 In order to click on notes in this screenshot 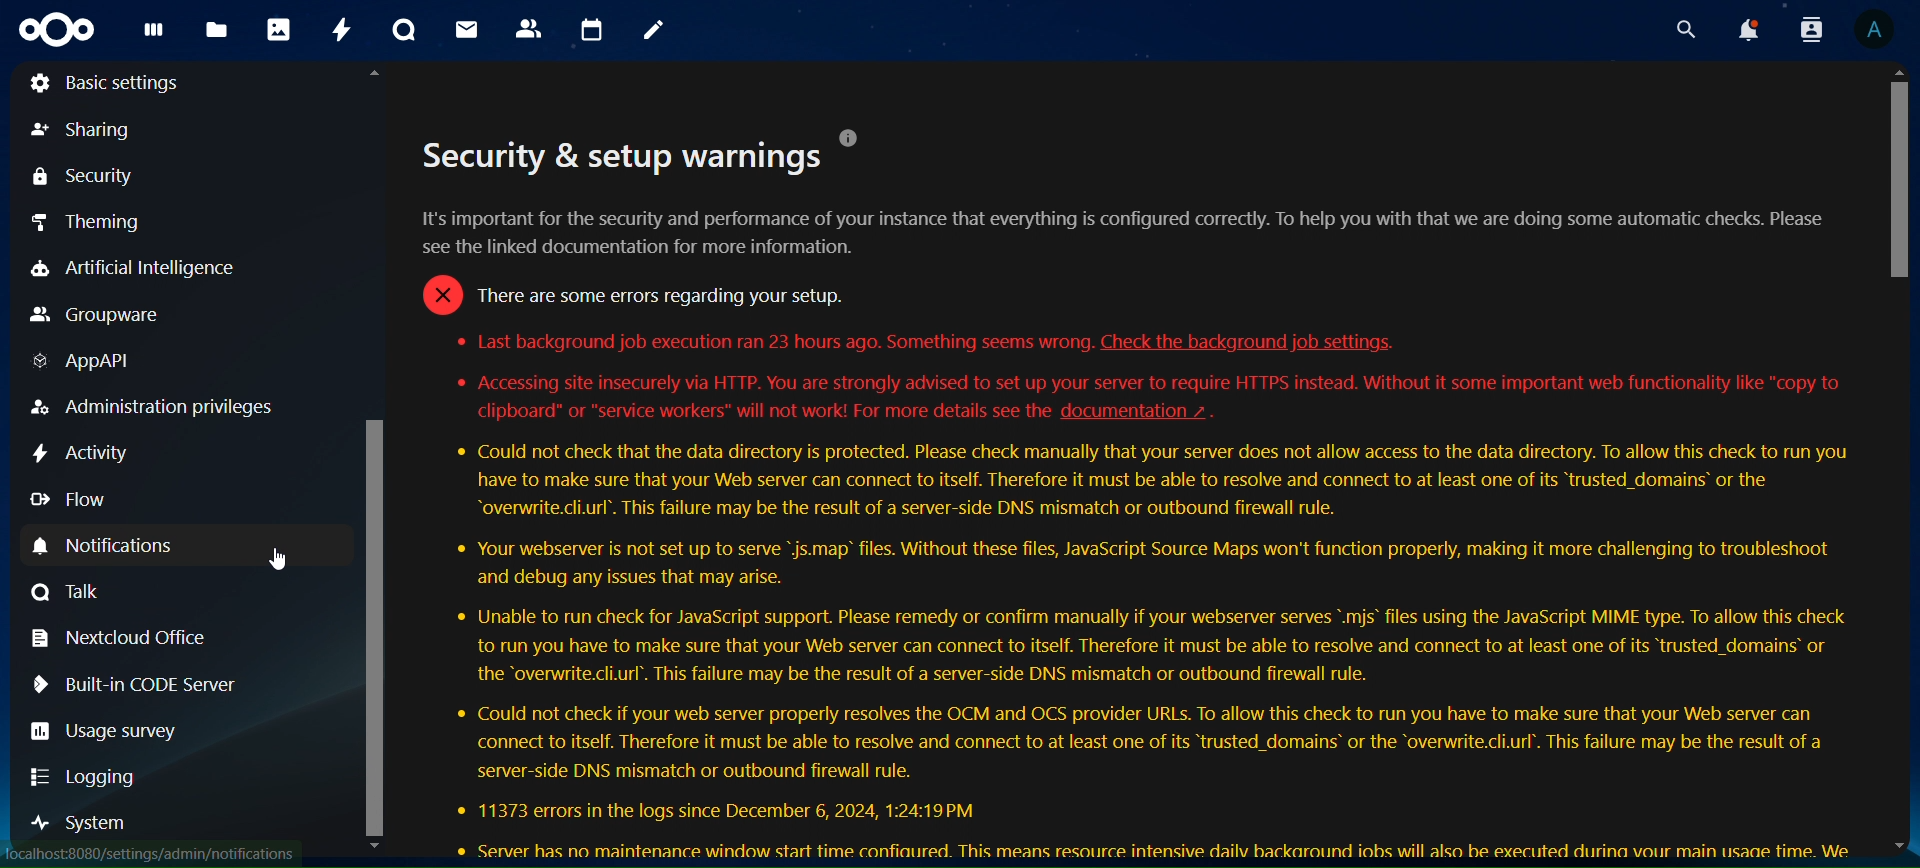, I will do `click(654, 29)`.